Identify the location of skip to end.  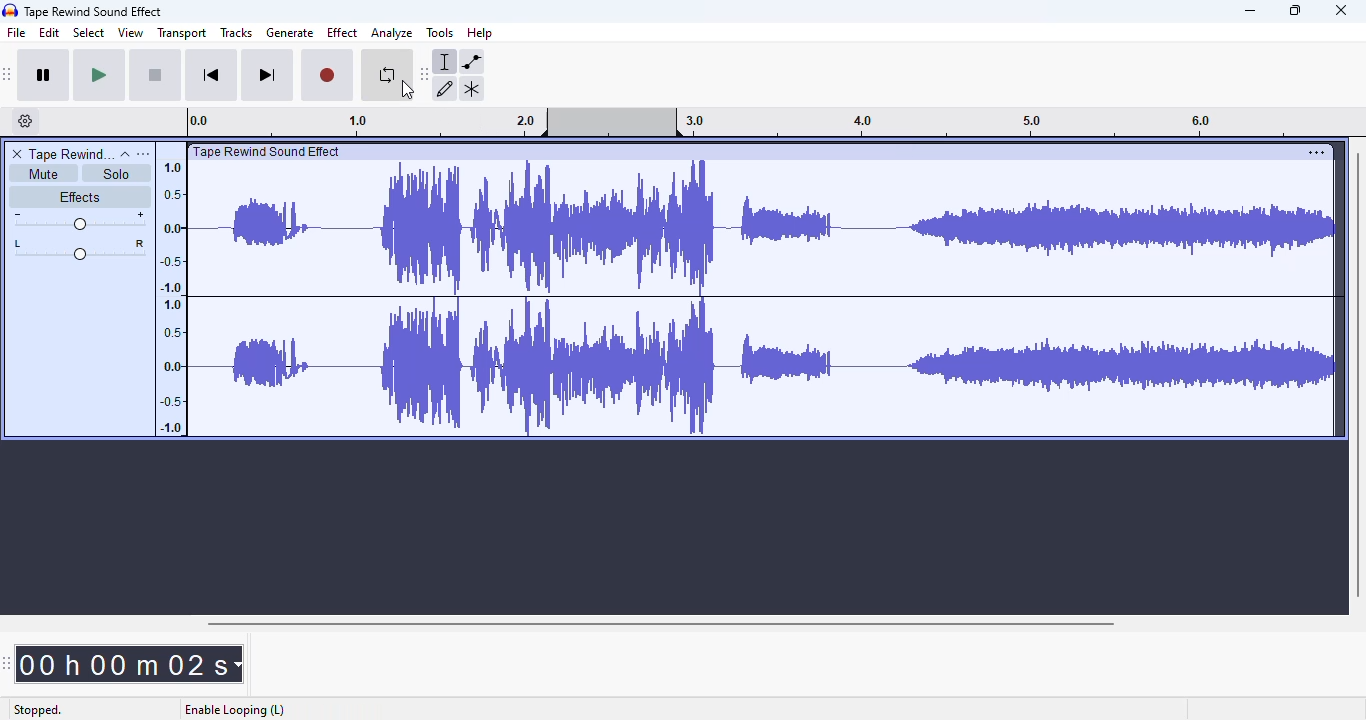
(268, 75).